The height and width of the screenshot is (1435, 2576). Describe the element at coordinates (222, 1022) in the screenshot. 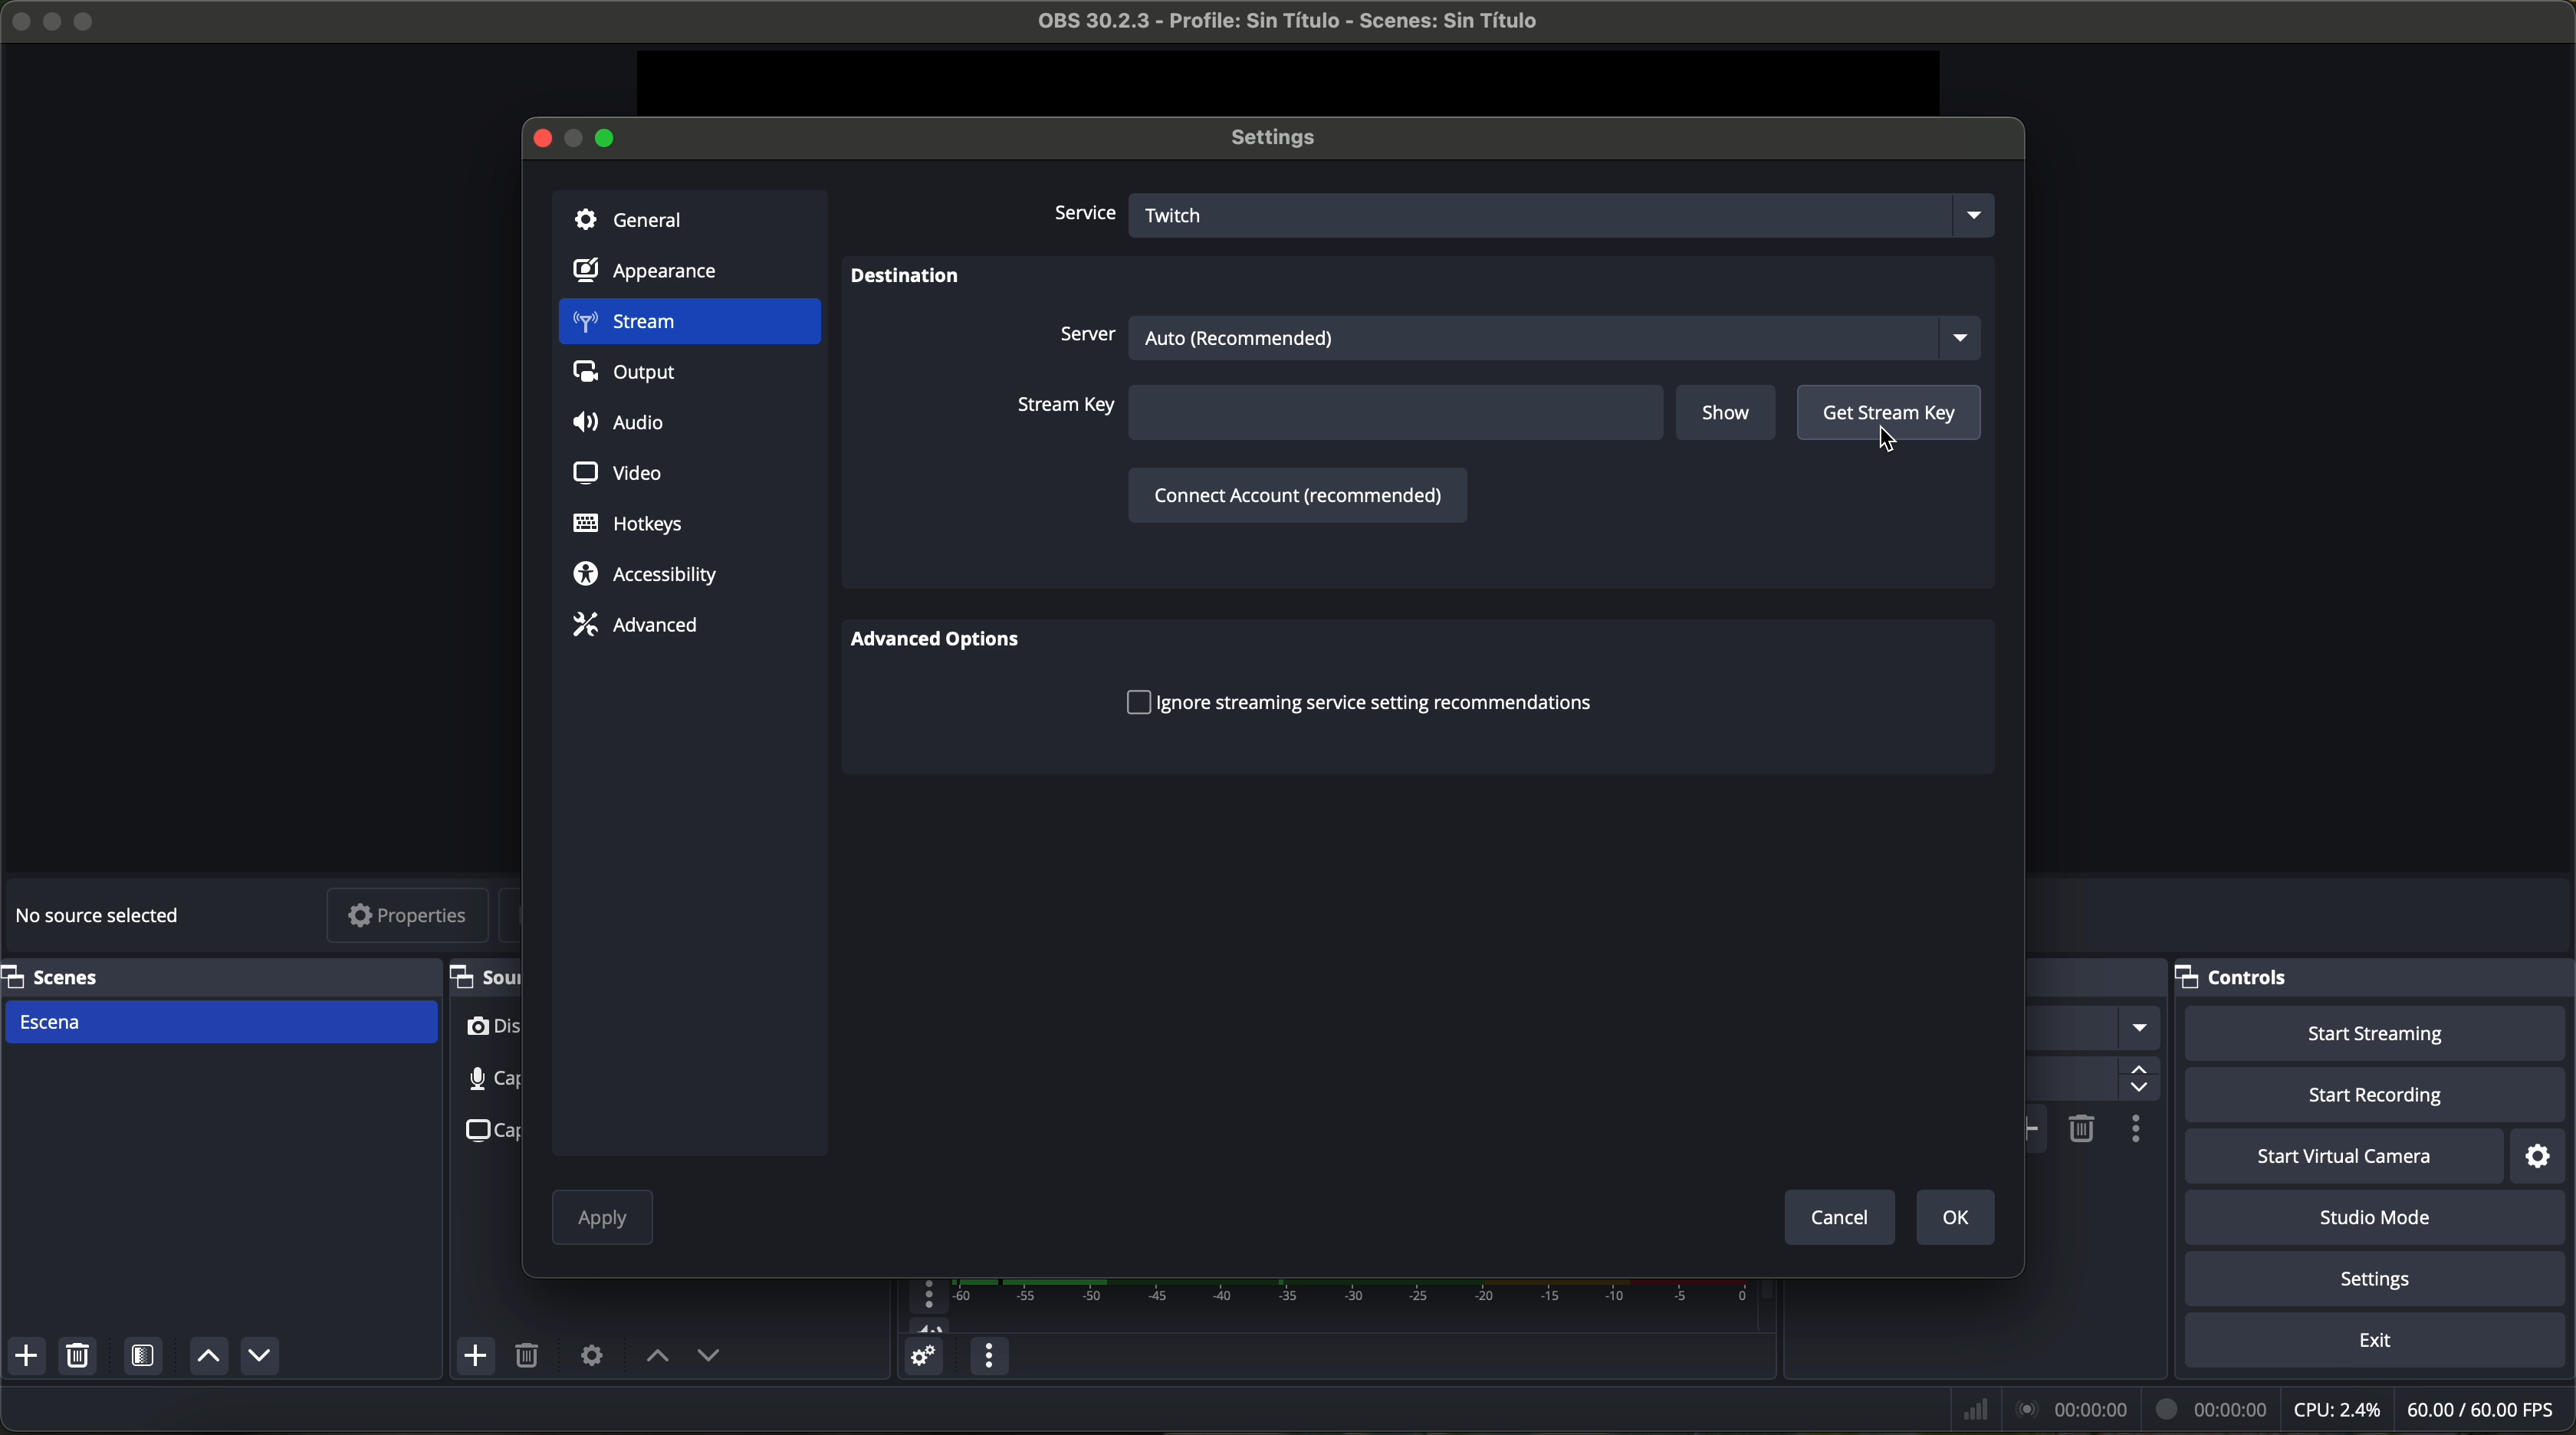

I see `scene` at that location.